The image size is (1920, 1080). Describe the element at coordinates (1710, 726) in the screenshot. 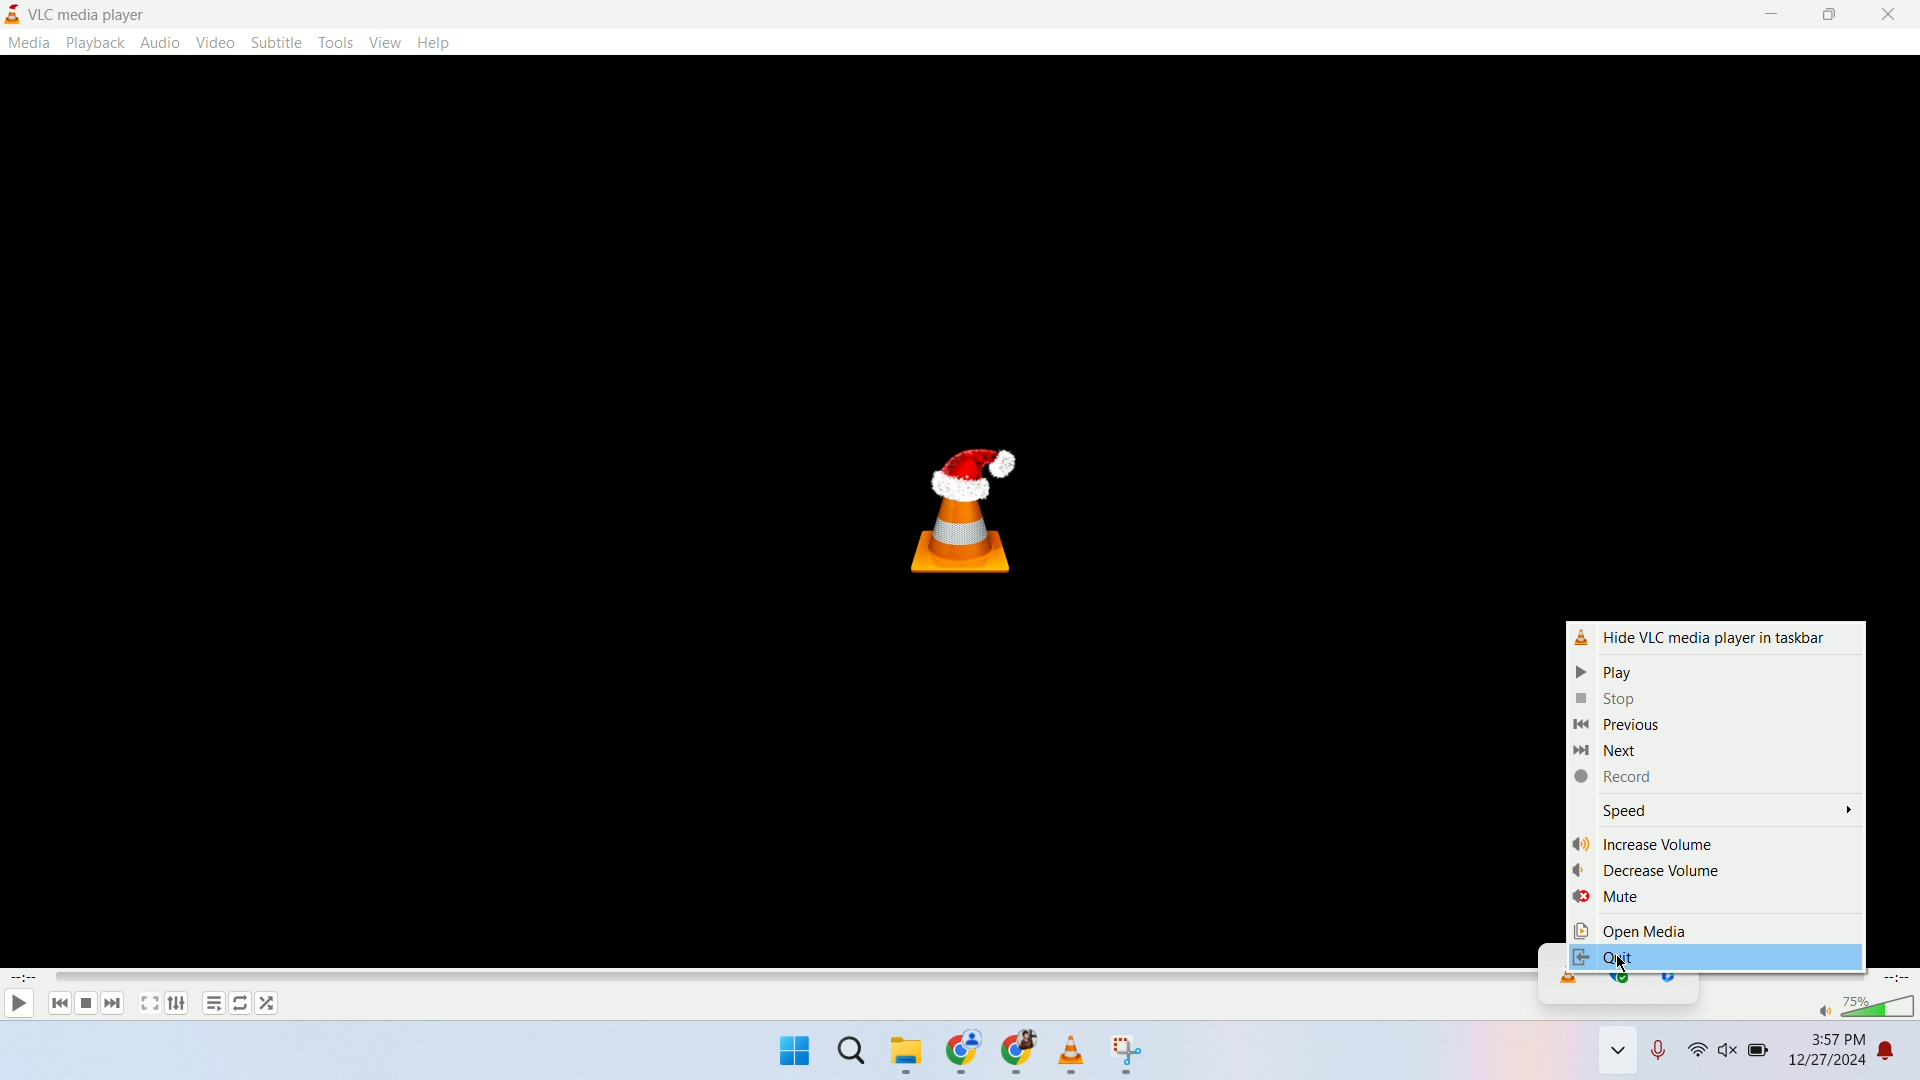

I see `previous` at that location.